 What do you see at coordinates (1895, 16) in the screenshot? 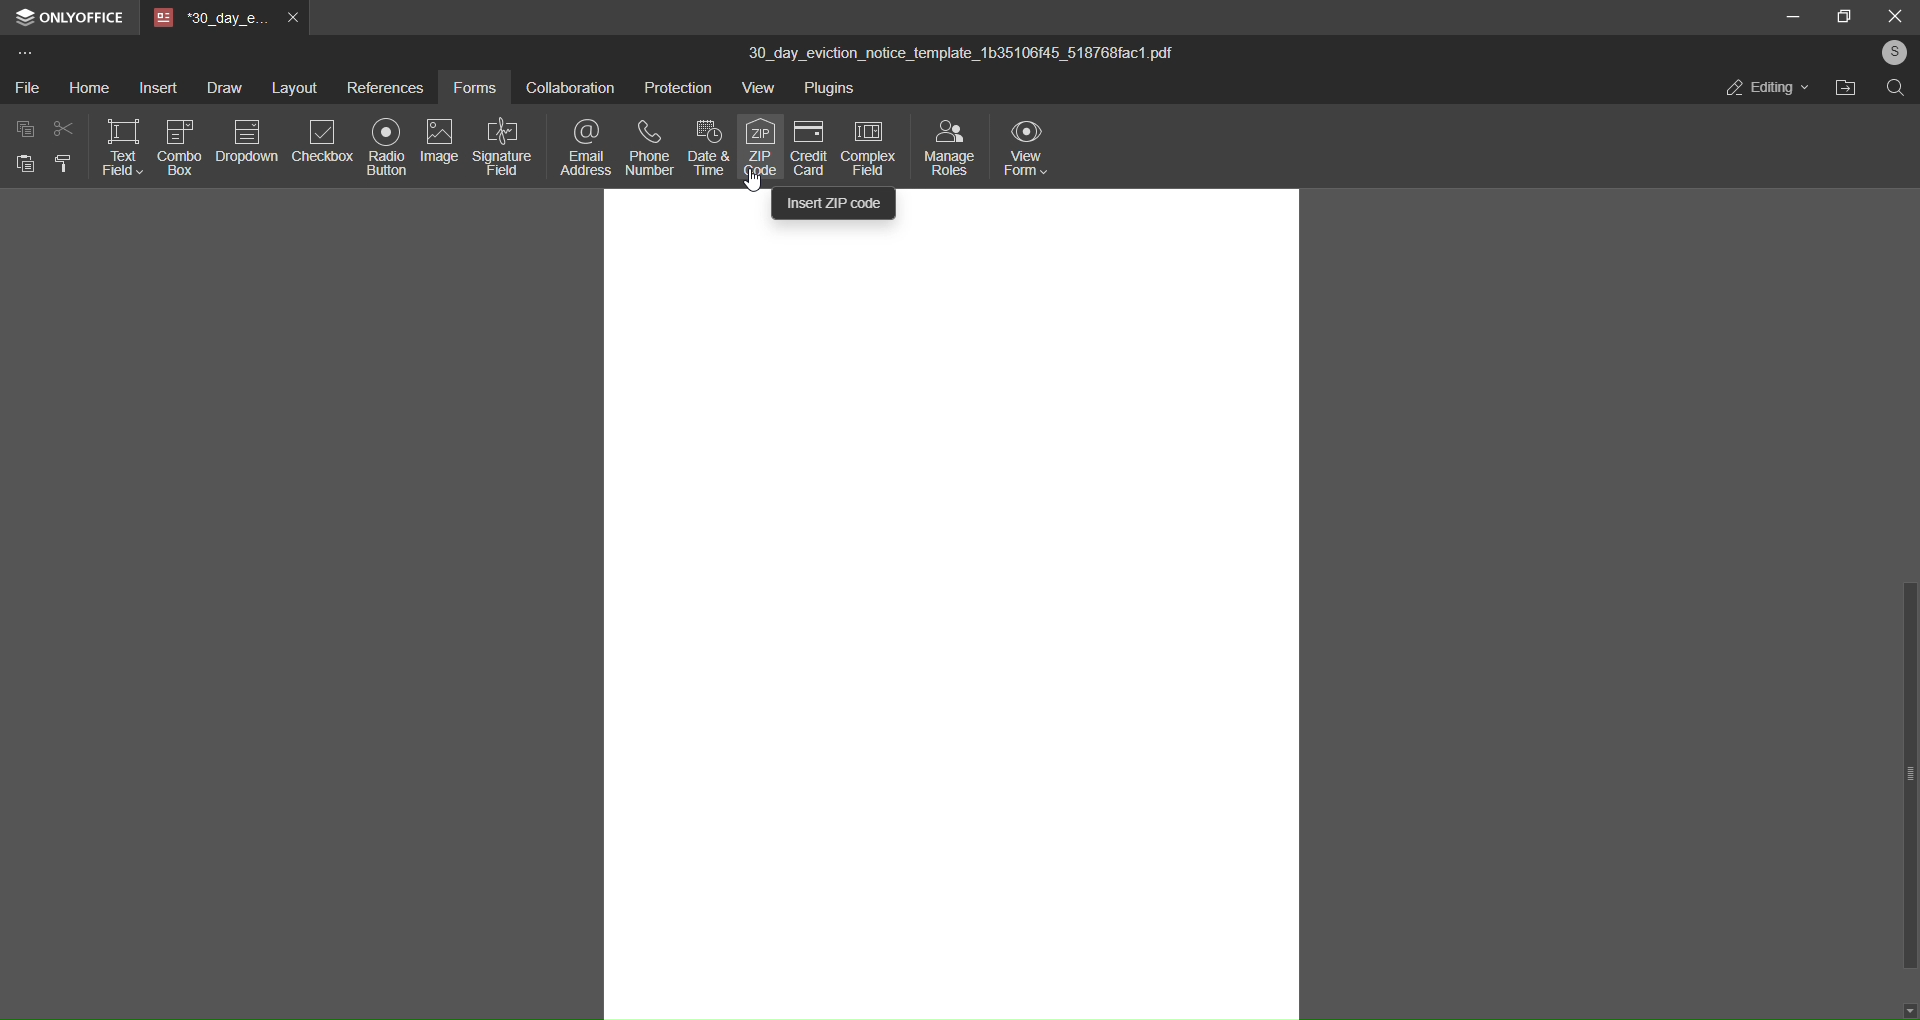
I see `close` at bounding box center [1895, 16].